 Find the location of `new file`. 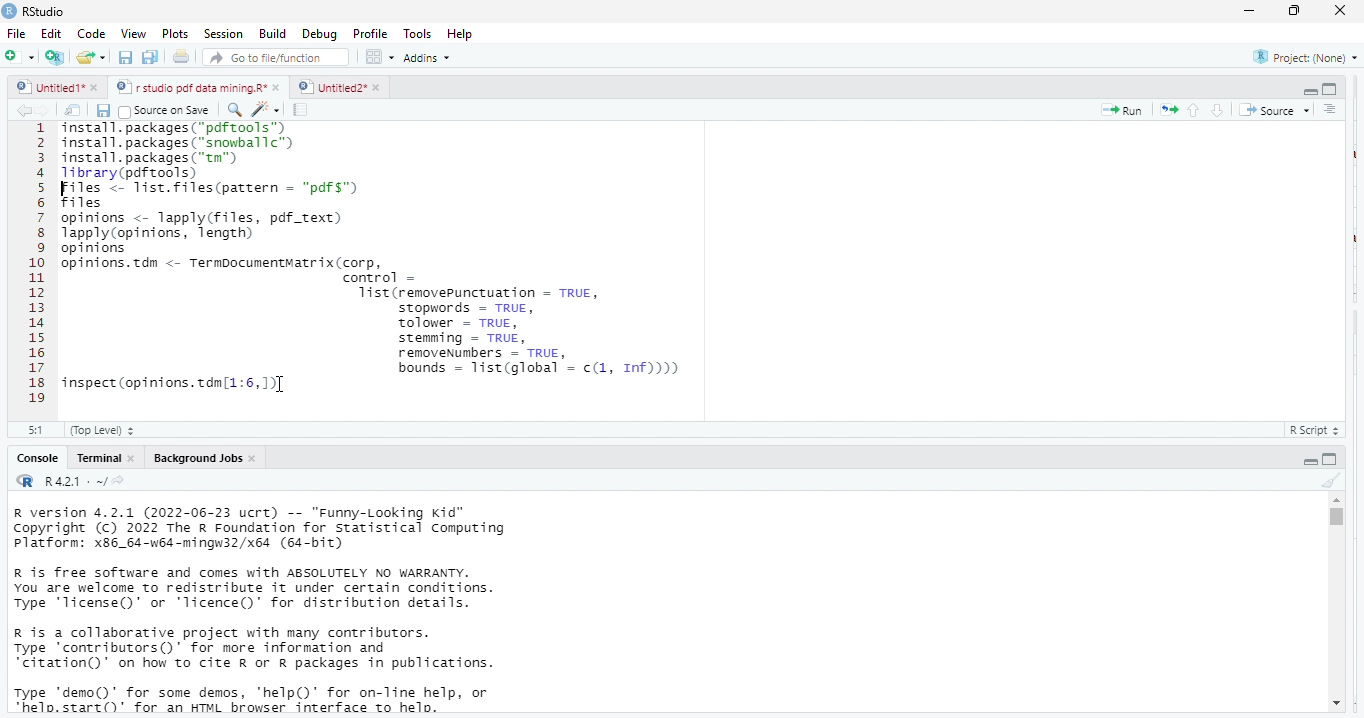

new file is located at coordinates (18, 56).